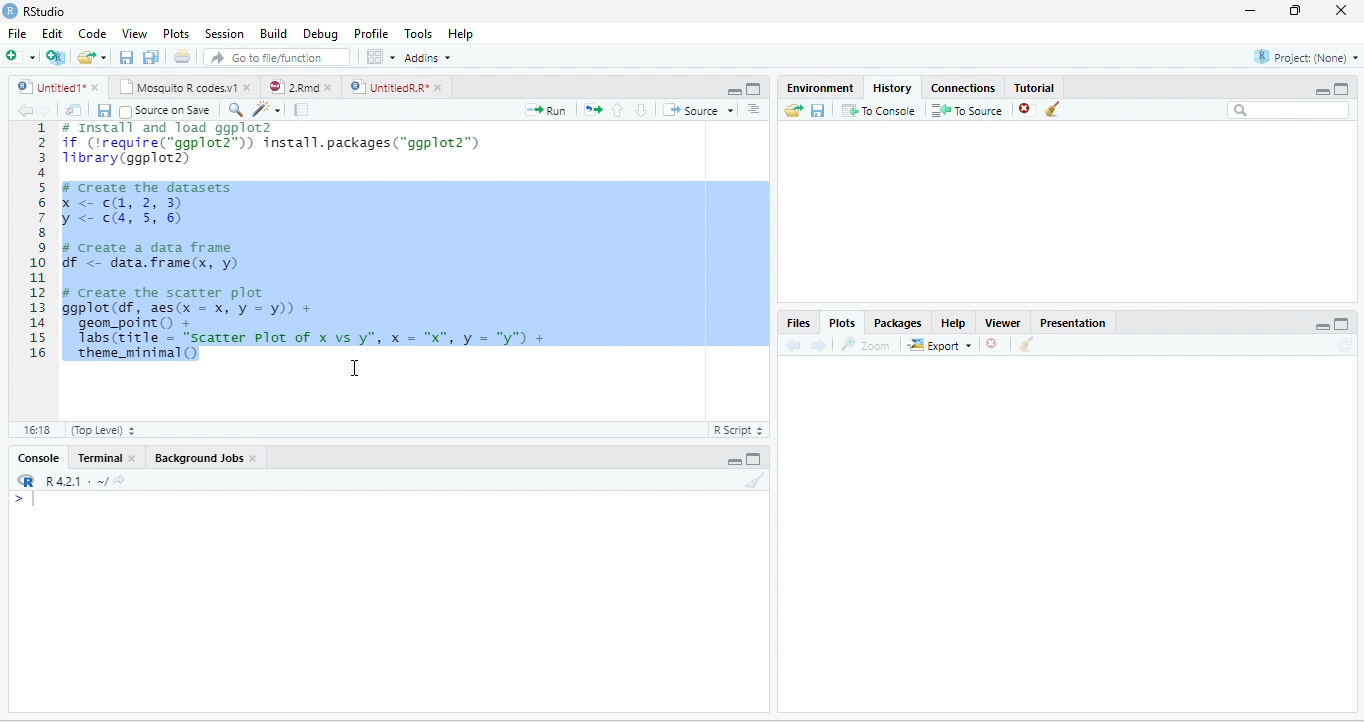 The image size is (1364, 722). What do you see at coordinates (176, 33) in the screenshot?
I see `Plots` at bounding box center [176, 33].